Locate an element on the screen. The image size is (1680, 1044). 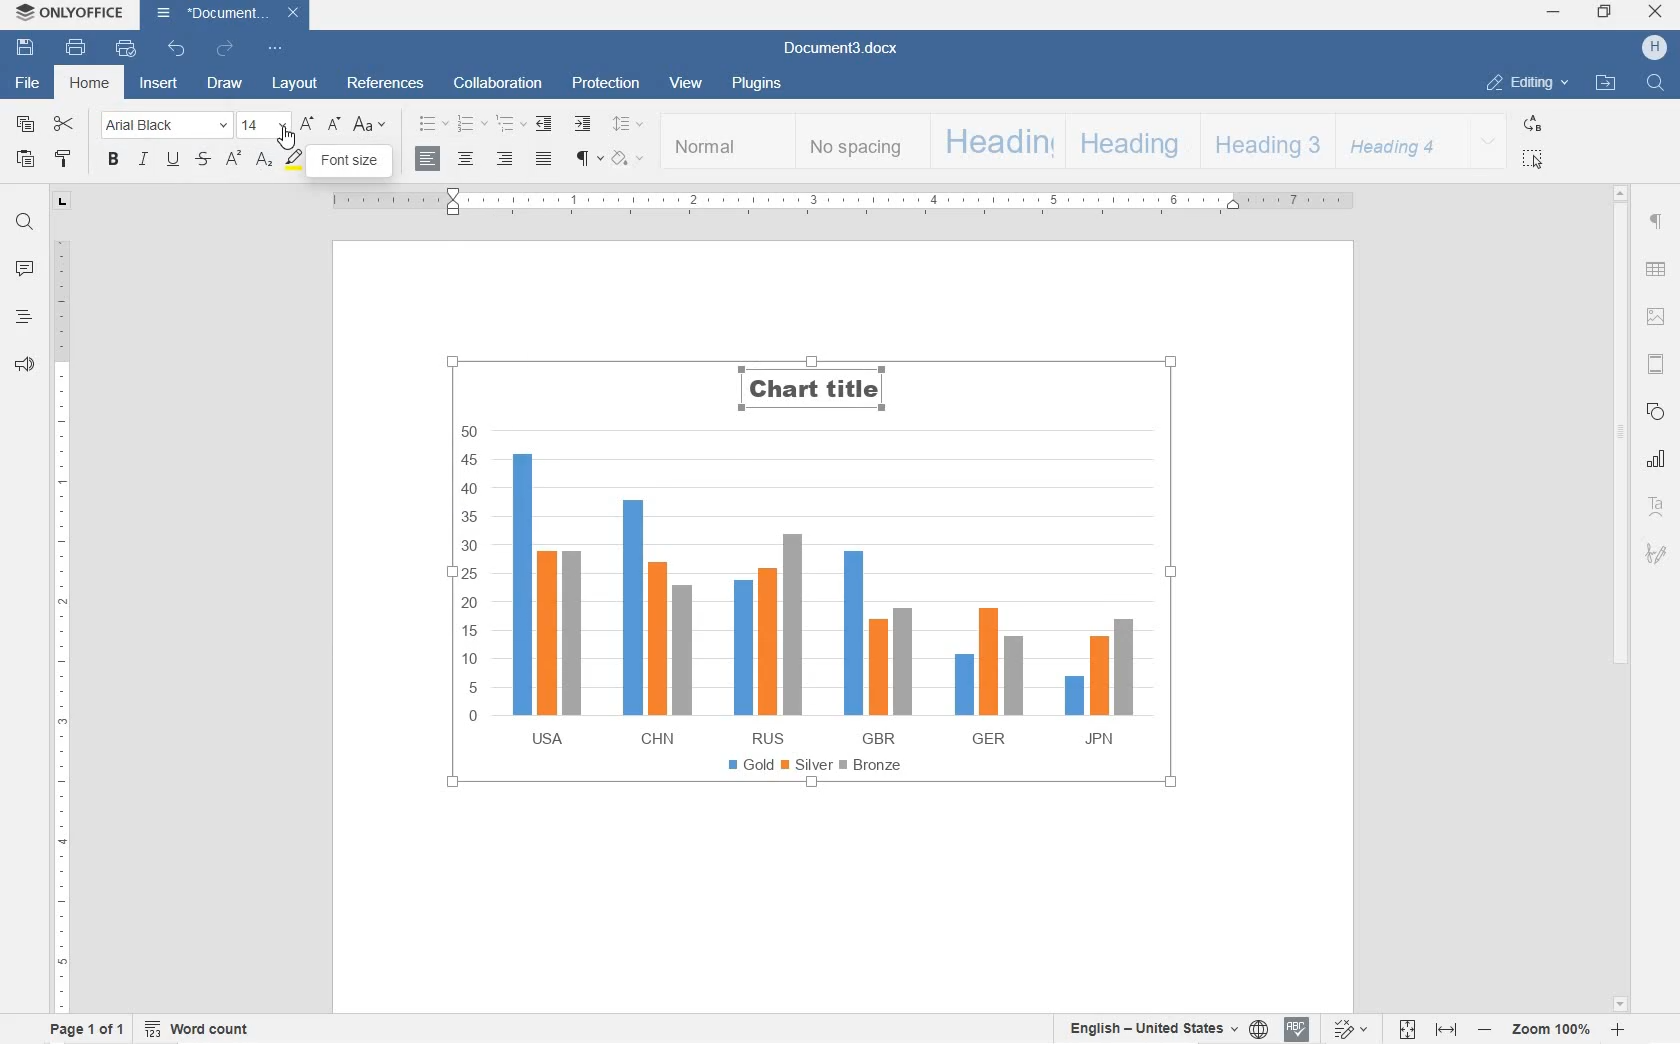
COPY STYLE is located at coordinates (64, 160).